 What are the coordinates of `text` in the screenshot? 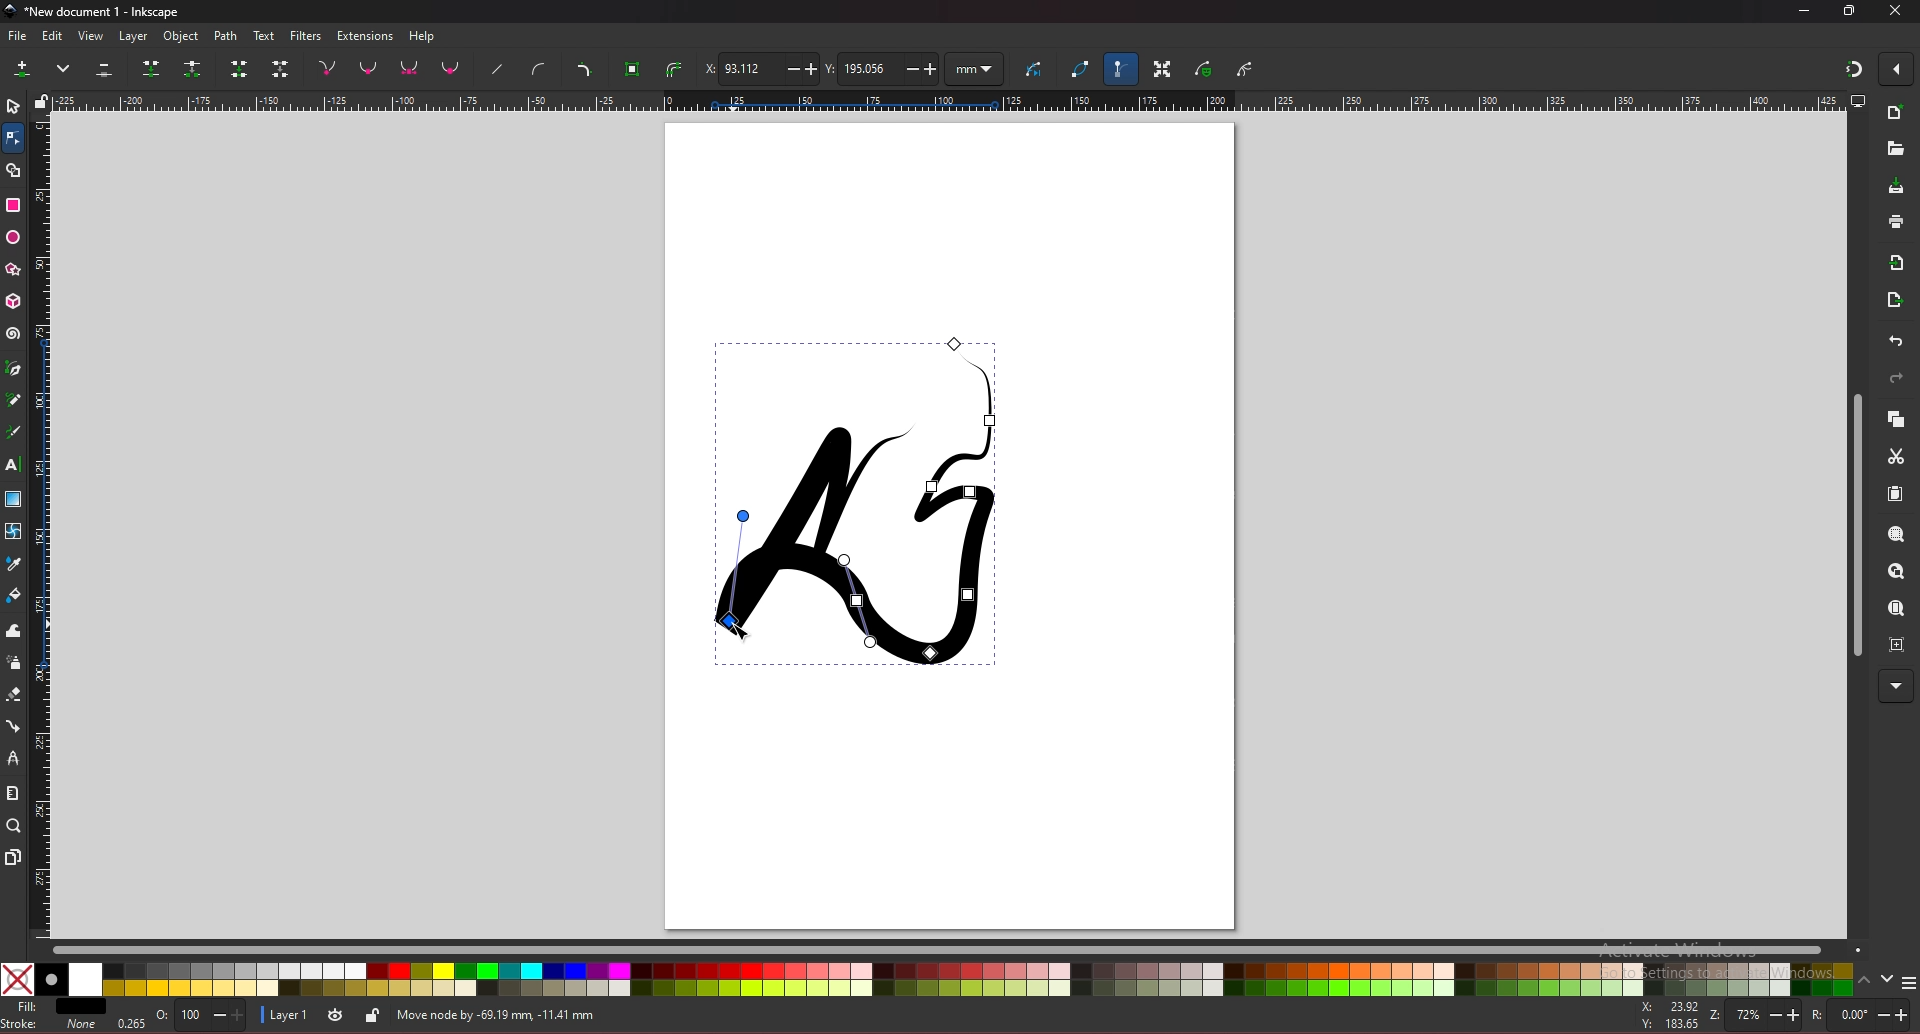 It's located at (13, 464).